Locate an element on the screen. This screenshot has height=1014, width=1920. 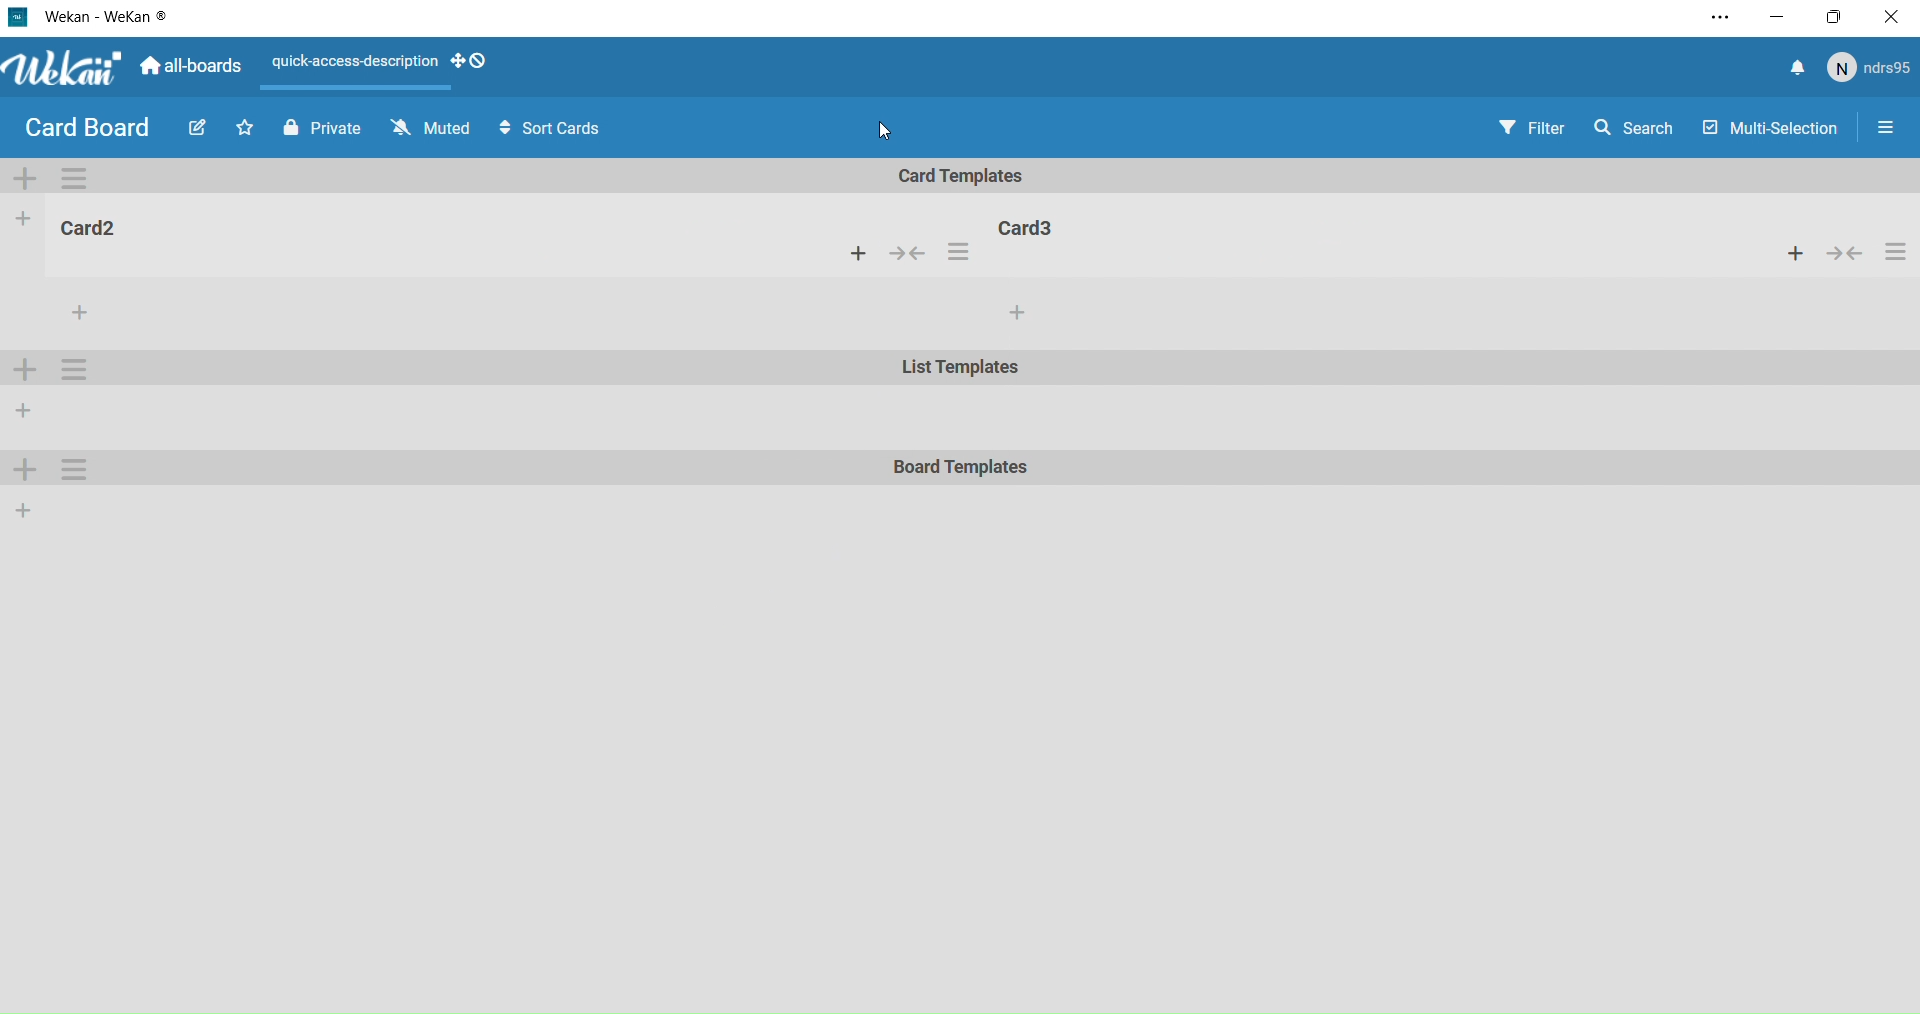
add is located at coordinates (865, 257).